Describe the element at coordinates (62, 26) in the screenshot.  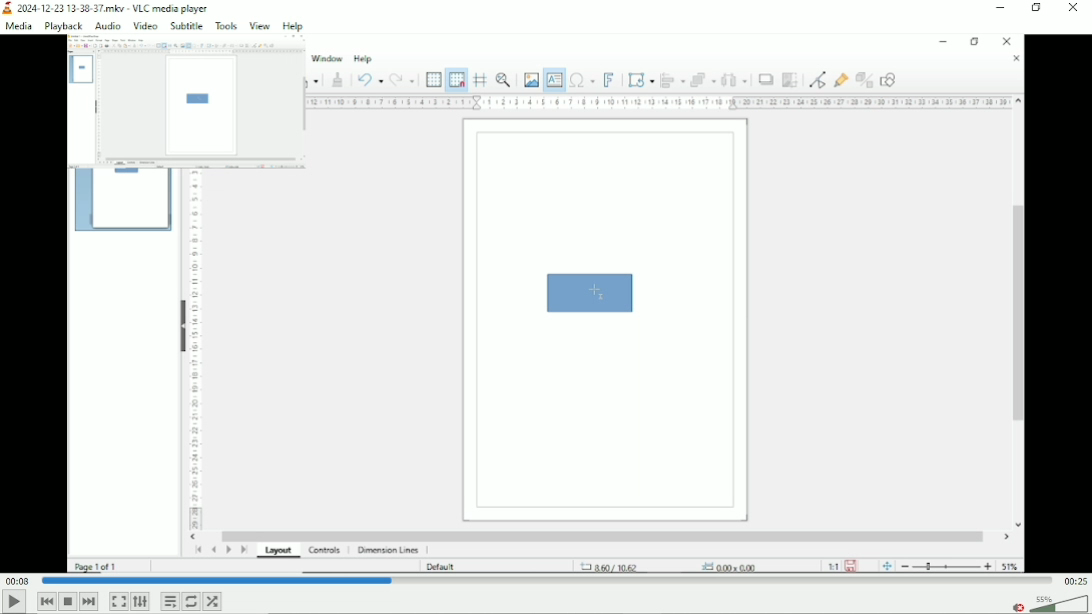
I see `Playback` at that location.